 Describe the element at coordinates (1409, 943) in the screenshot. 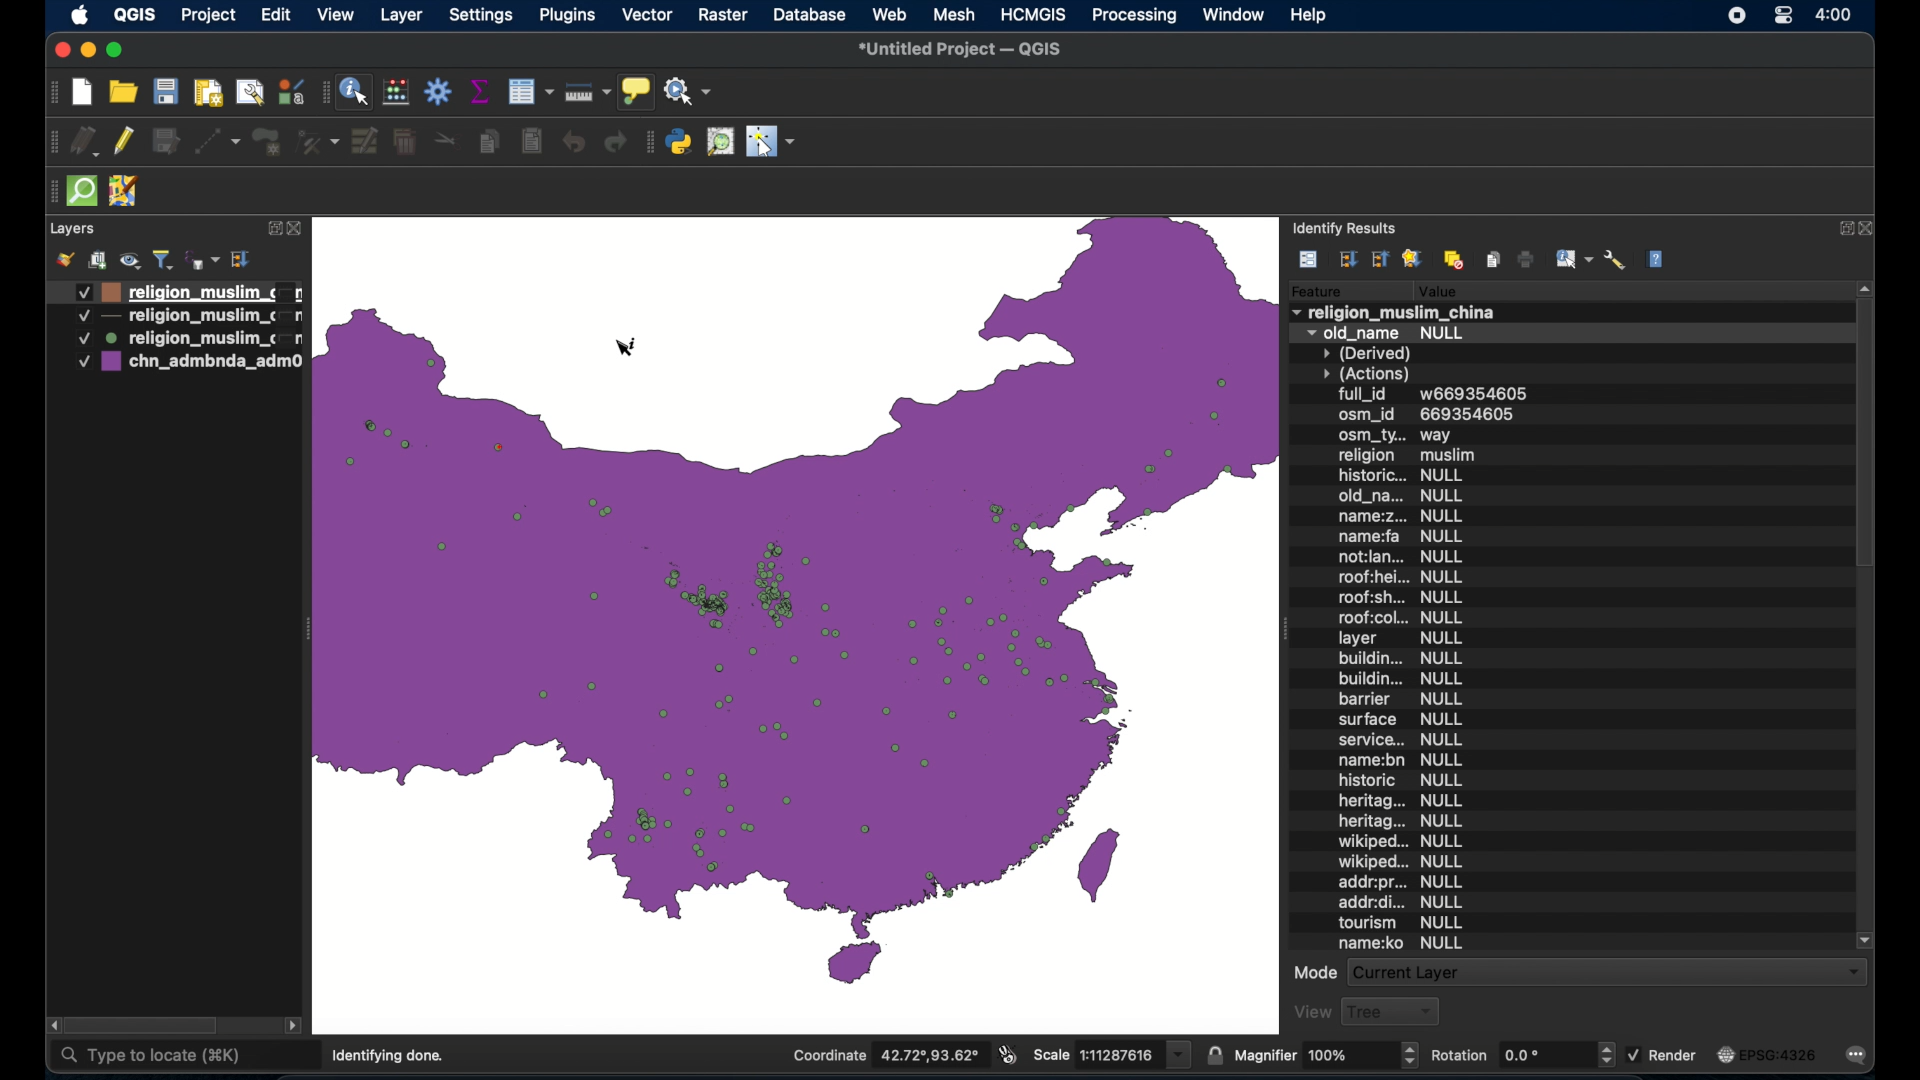

I see `name` at that location.